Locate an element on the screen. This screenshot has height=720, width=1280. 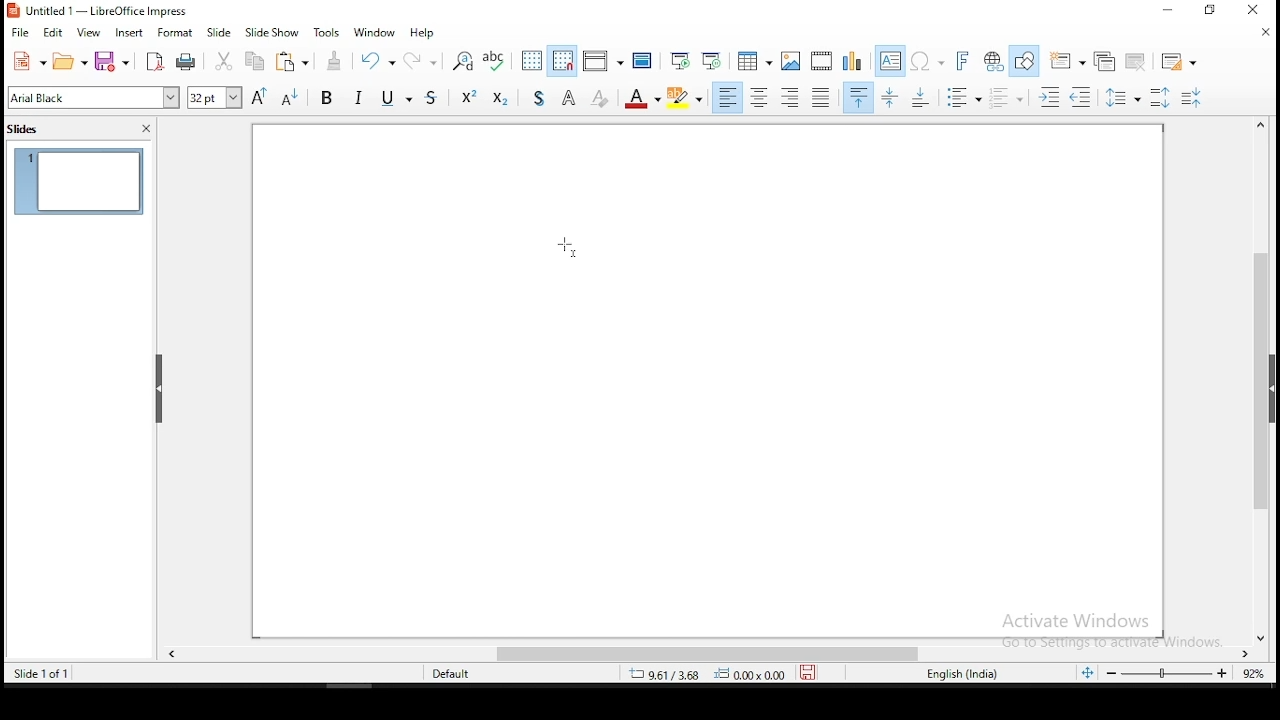
Bold is located at coordinates (327, 96).